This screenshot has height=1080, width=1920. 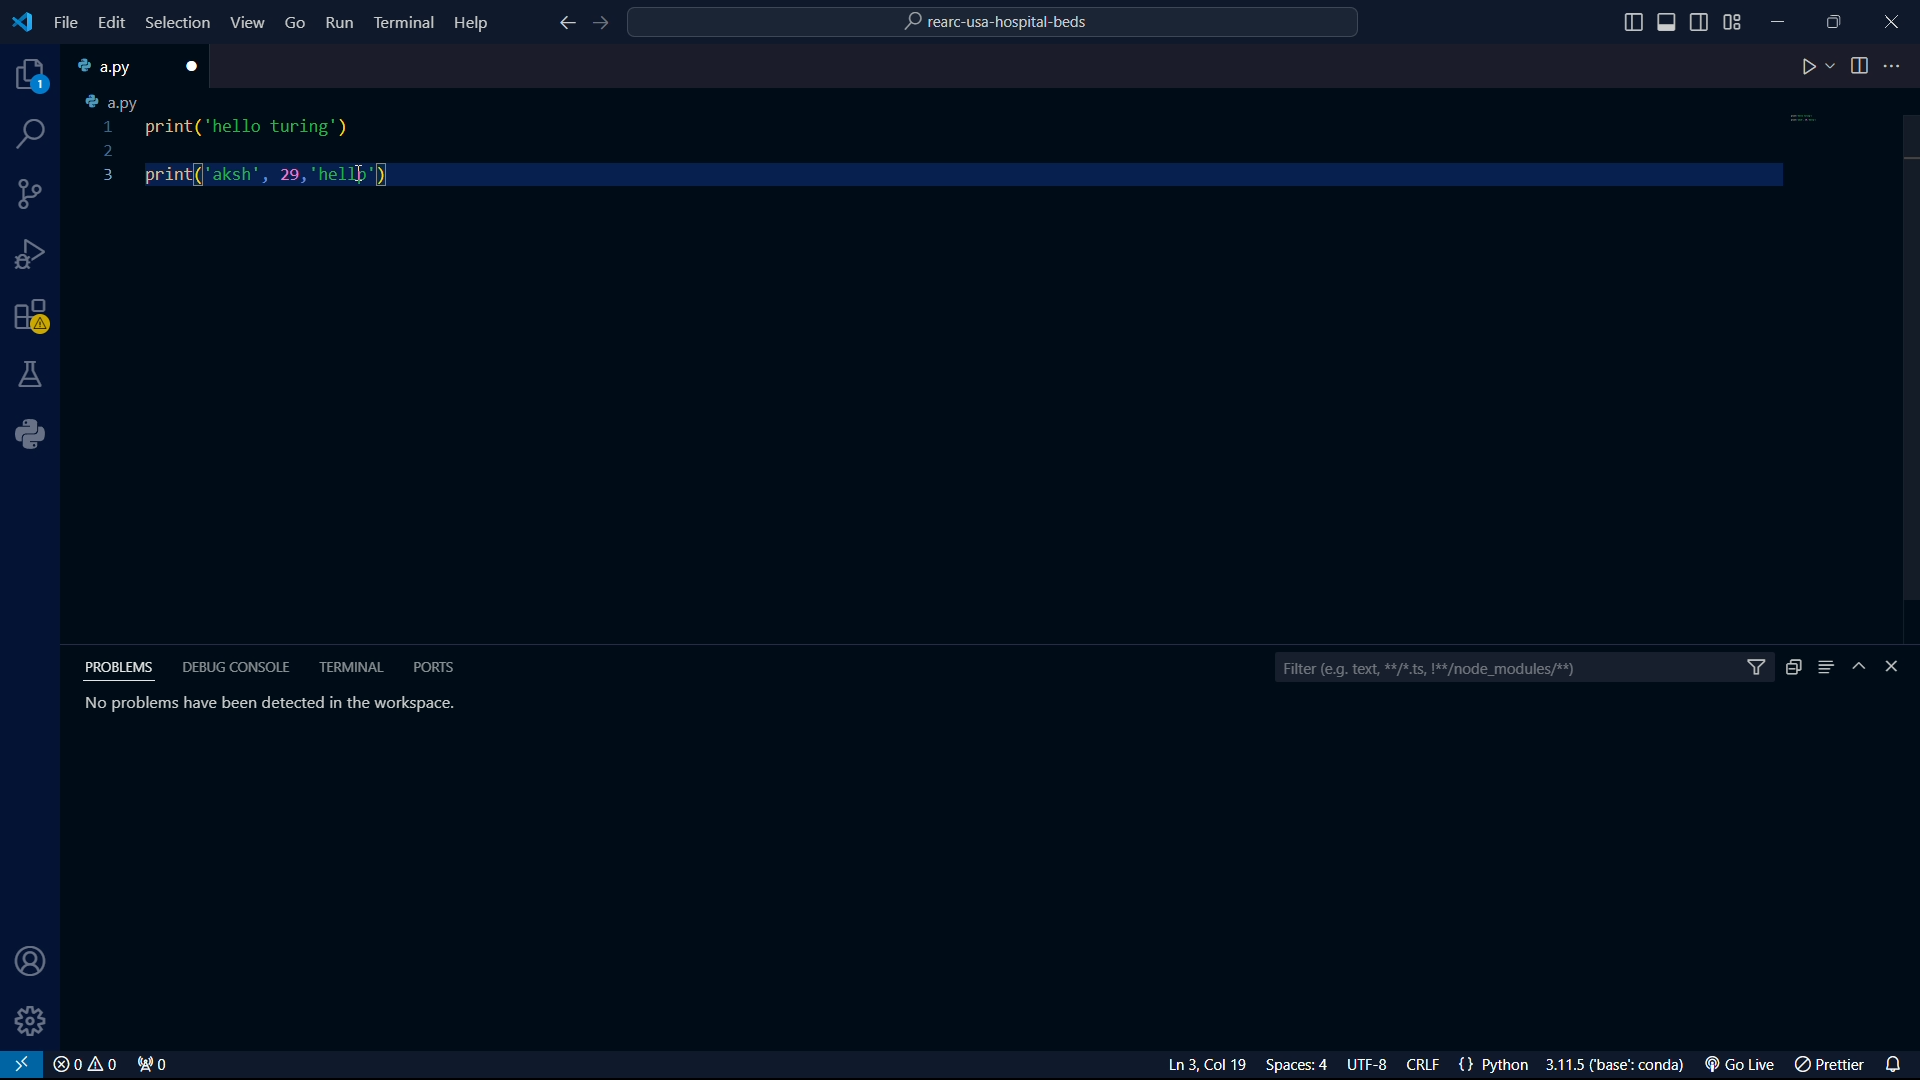 What do you see at coordinates (32, 79) in the screenshot?
I see `projects` at bounding box center [32, 79].